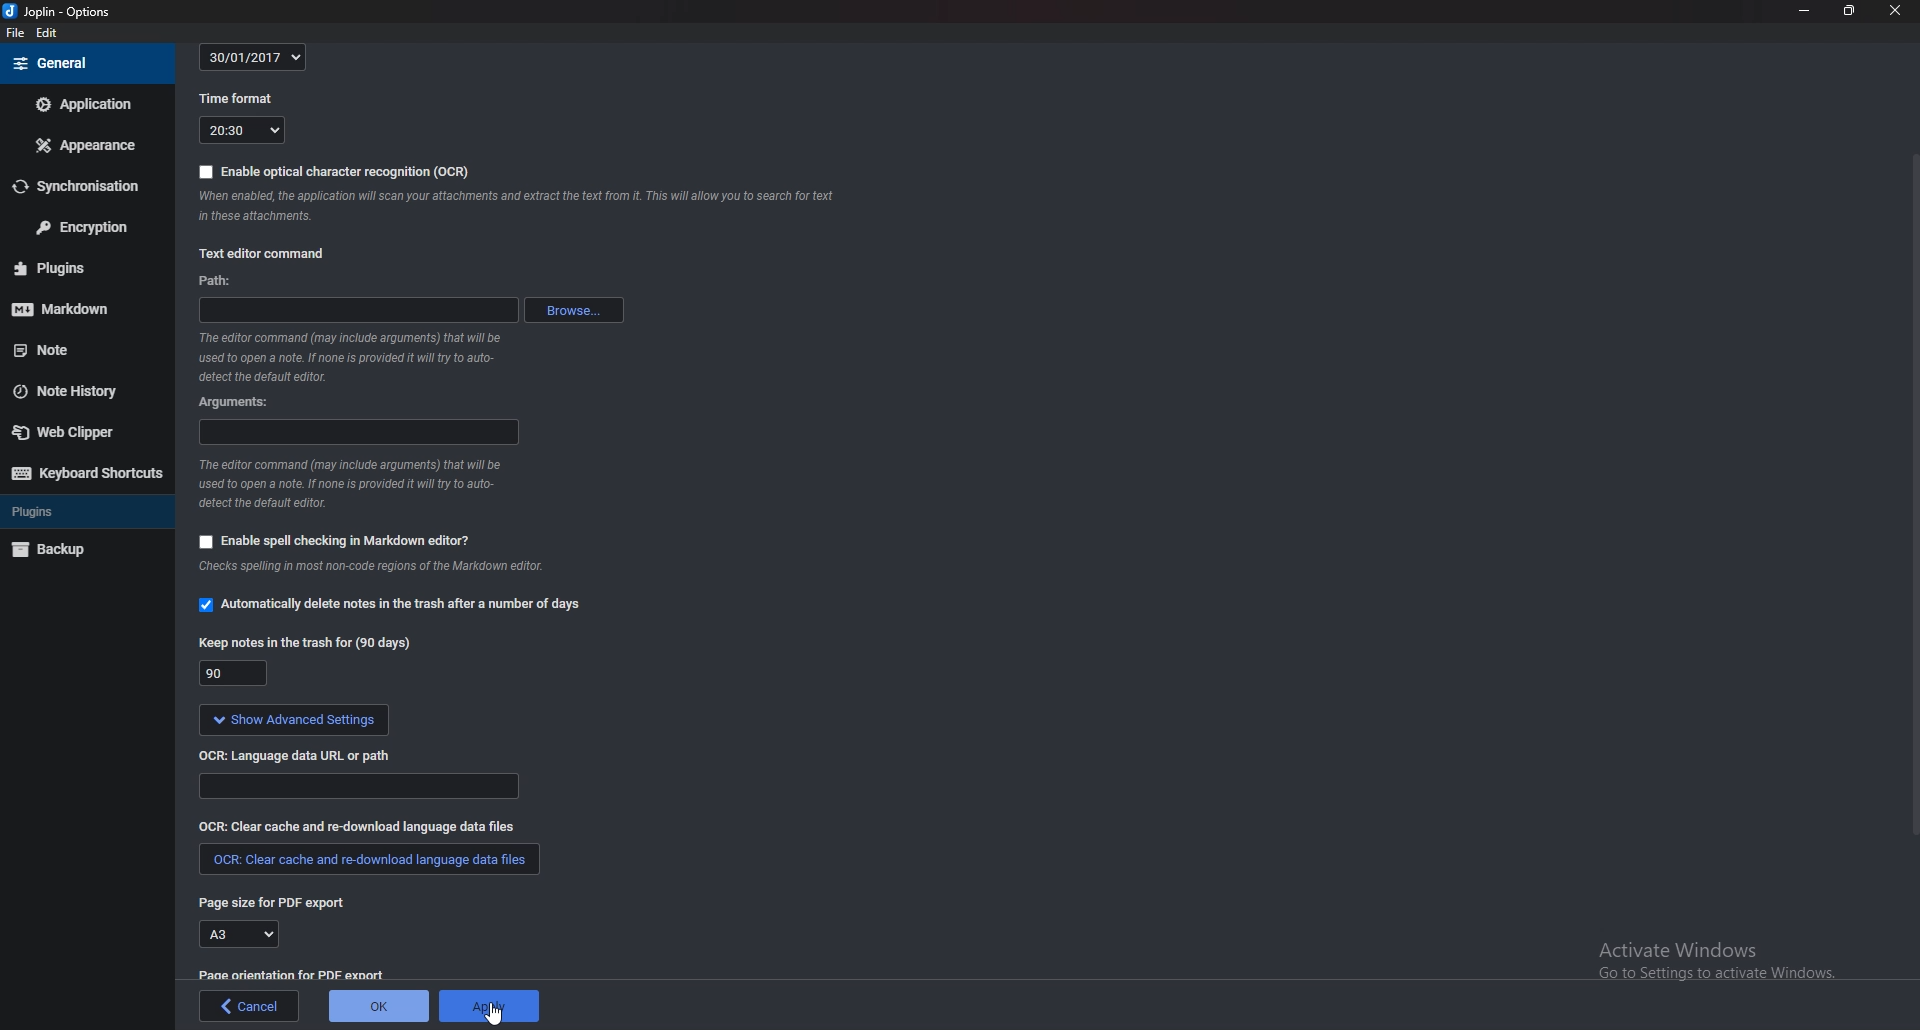 The image size is (1920, 1030). I want to click on Web clipper, so click(75, 432).